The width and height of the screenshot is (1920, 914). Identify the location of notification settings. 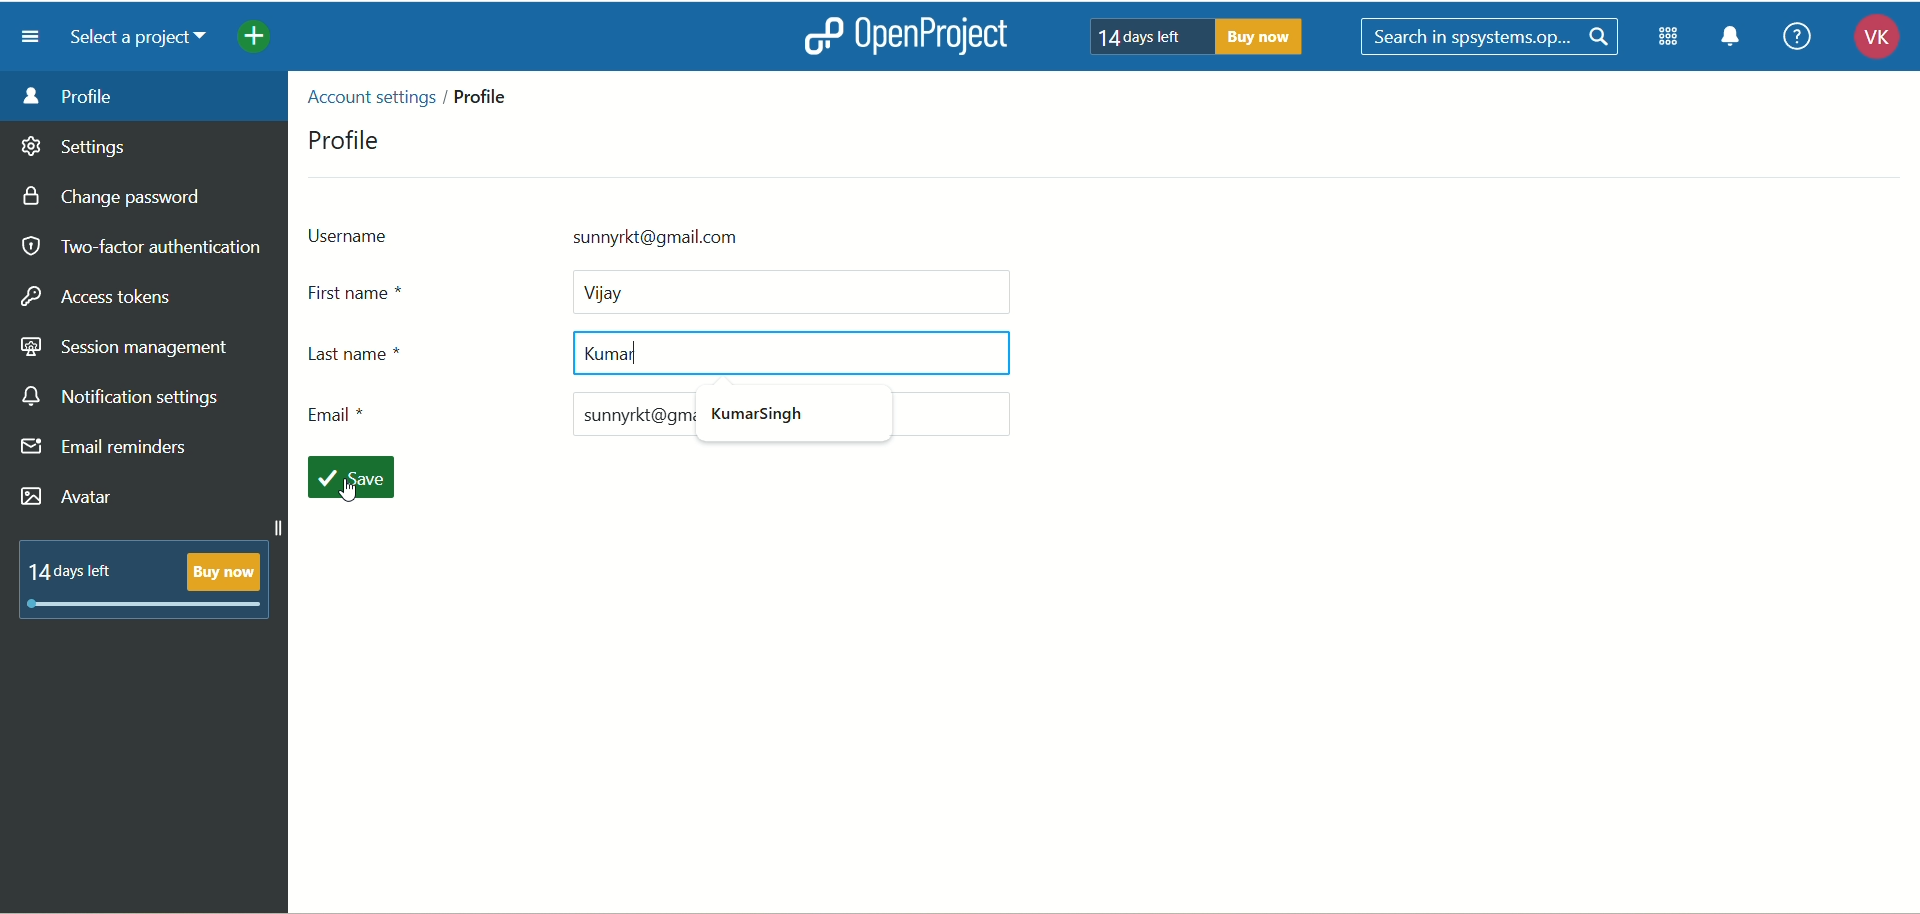
(123, 398).